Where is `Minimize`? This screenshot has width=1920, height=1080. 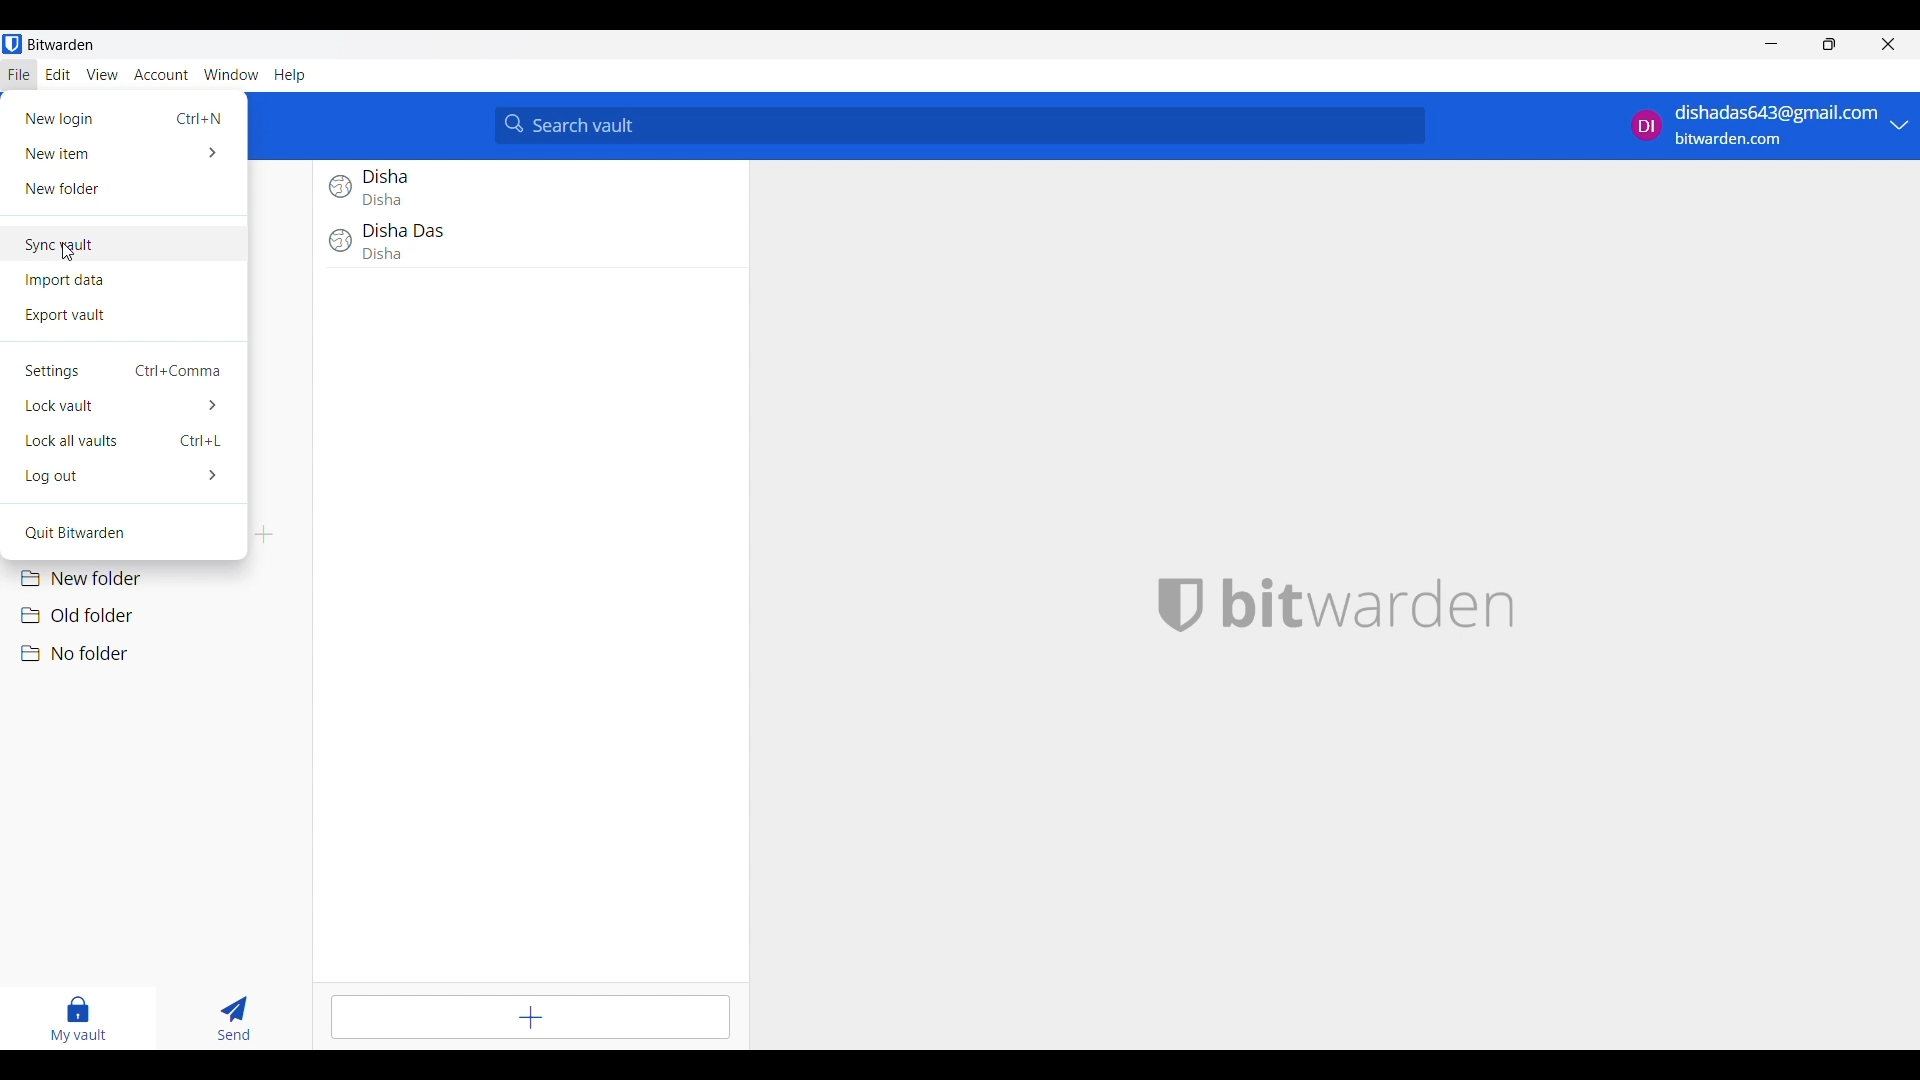 Minimize is located at coordinates (1772, 44).